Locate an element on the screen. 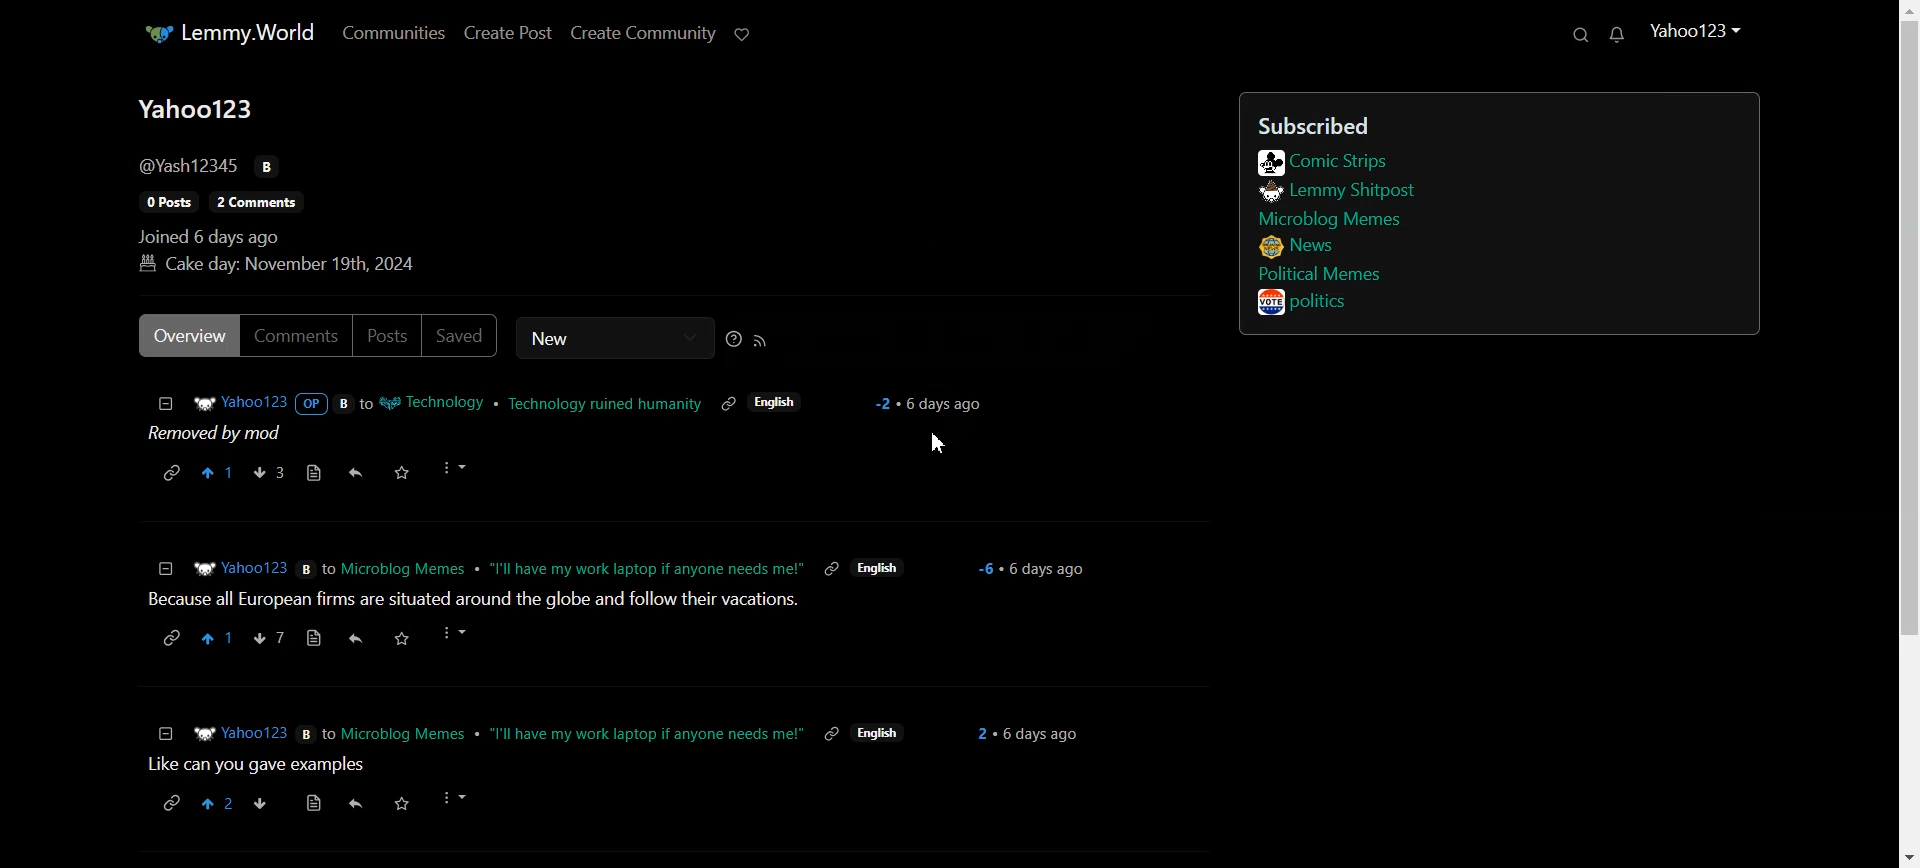 This screenshot has width=1920, height=868. Text is located at coordinates (216, 432).